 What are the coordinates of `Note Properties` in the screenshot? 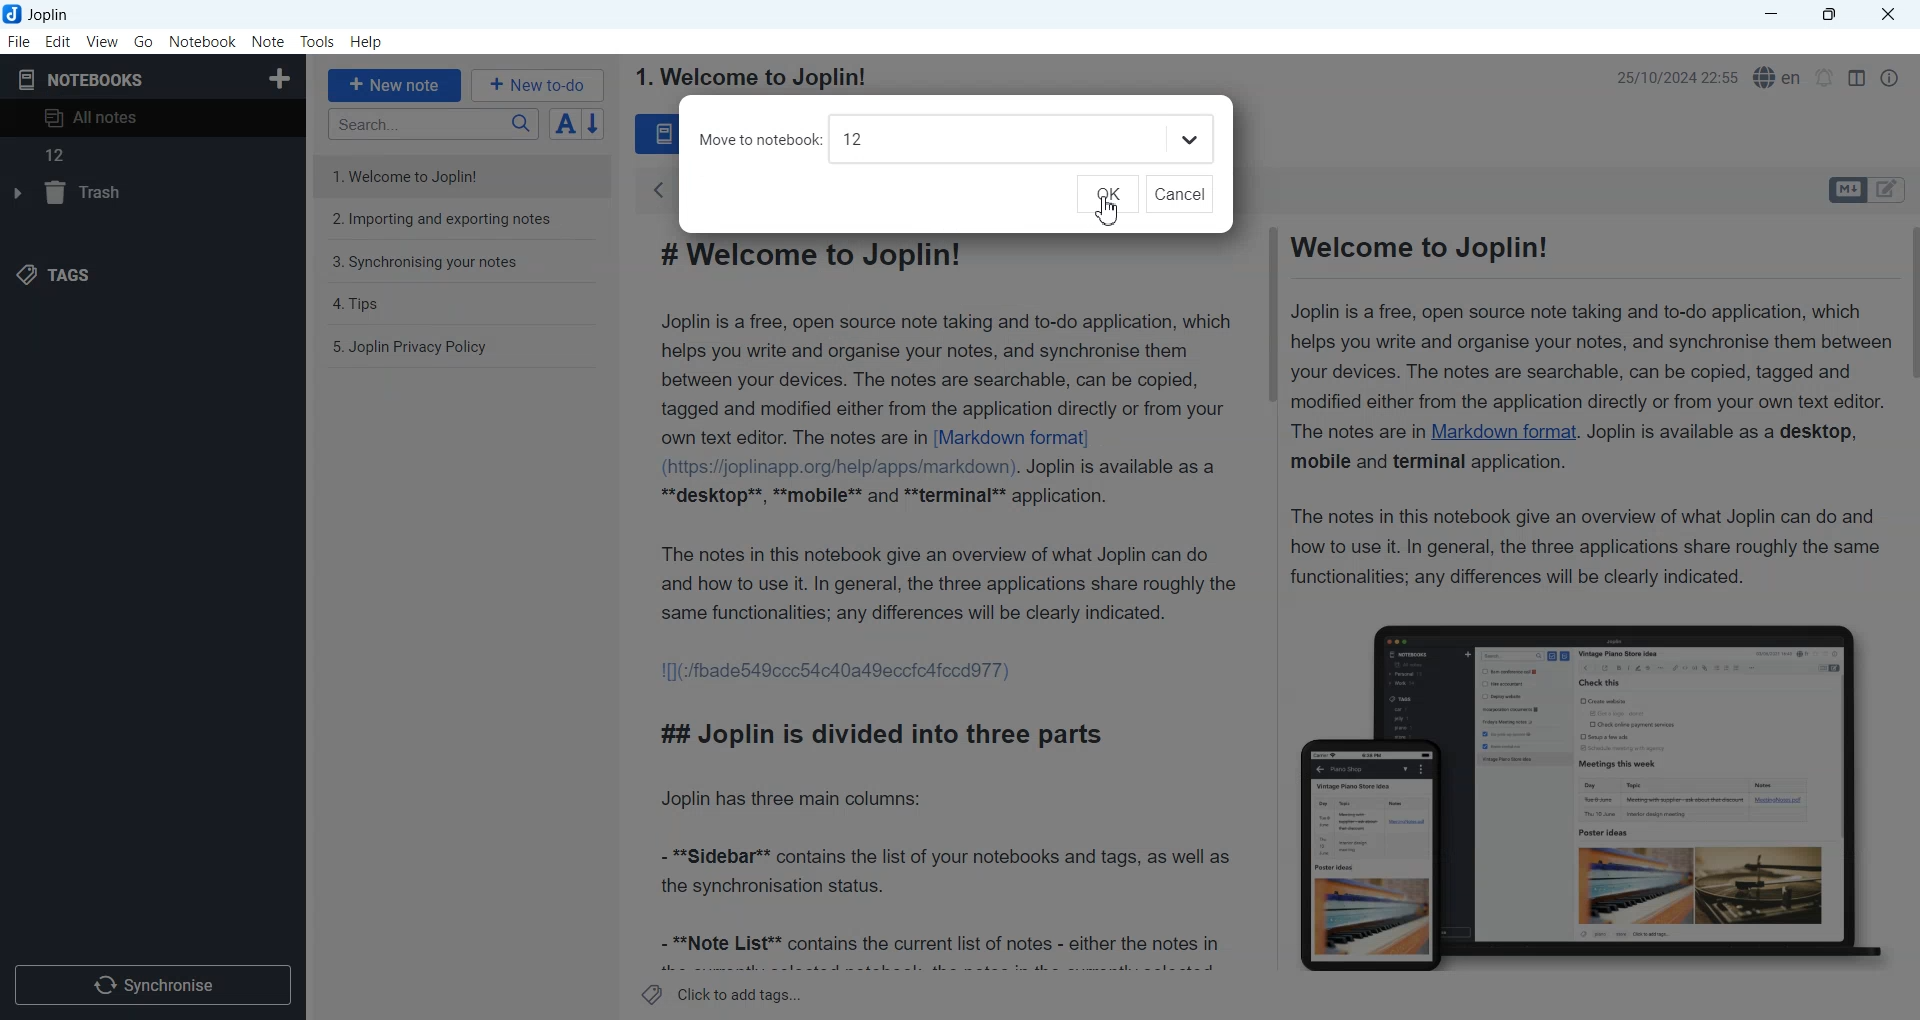 It's located at (1889, 78).